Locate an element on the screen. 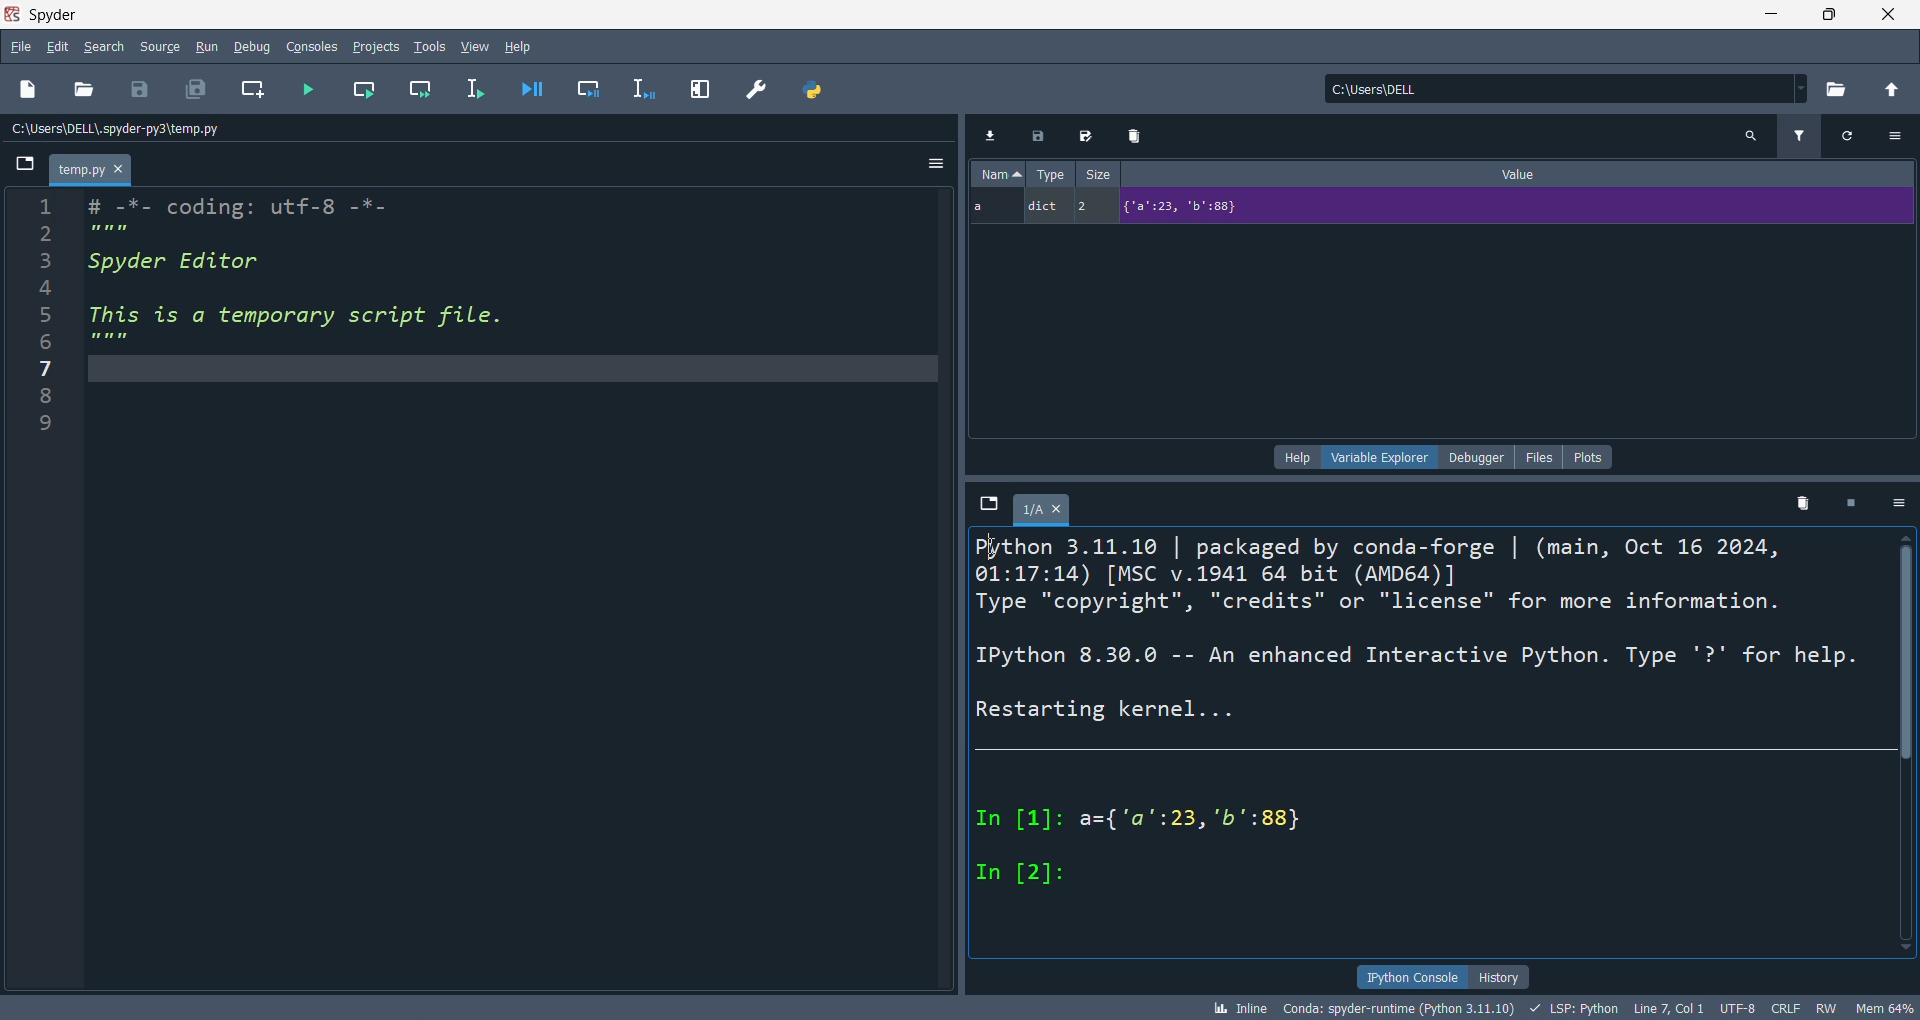 Image resolution: width=1920 pixels, height=1020 pixels. source is located at coordinates (156, 49).